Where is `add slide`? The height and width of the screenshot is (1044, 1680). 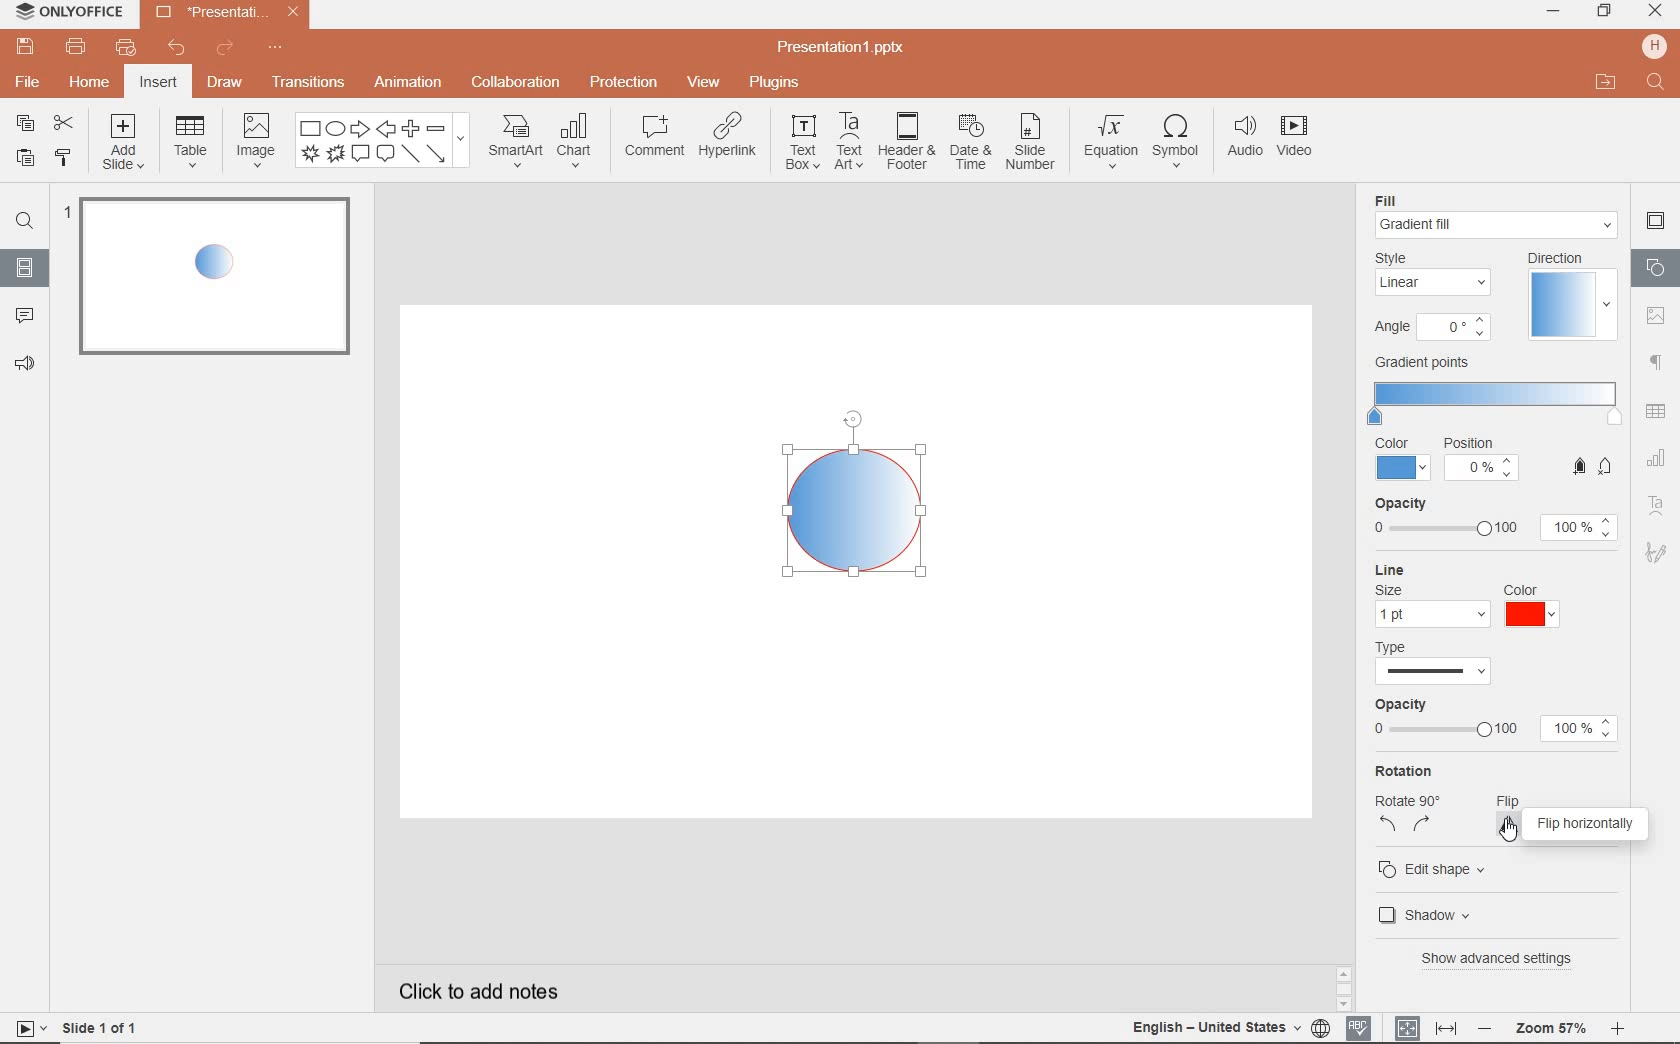 add slide is located at coordinates (125, 143).